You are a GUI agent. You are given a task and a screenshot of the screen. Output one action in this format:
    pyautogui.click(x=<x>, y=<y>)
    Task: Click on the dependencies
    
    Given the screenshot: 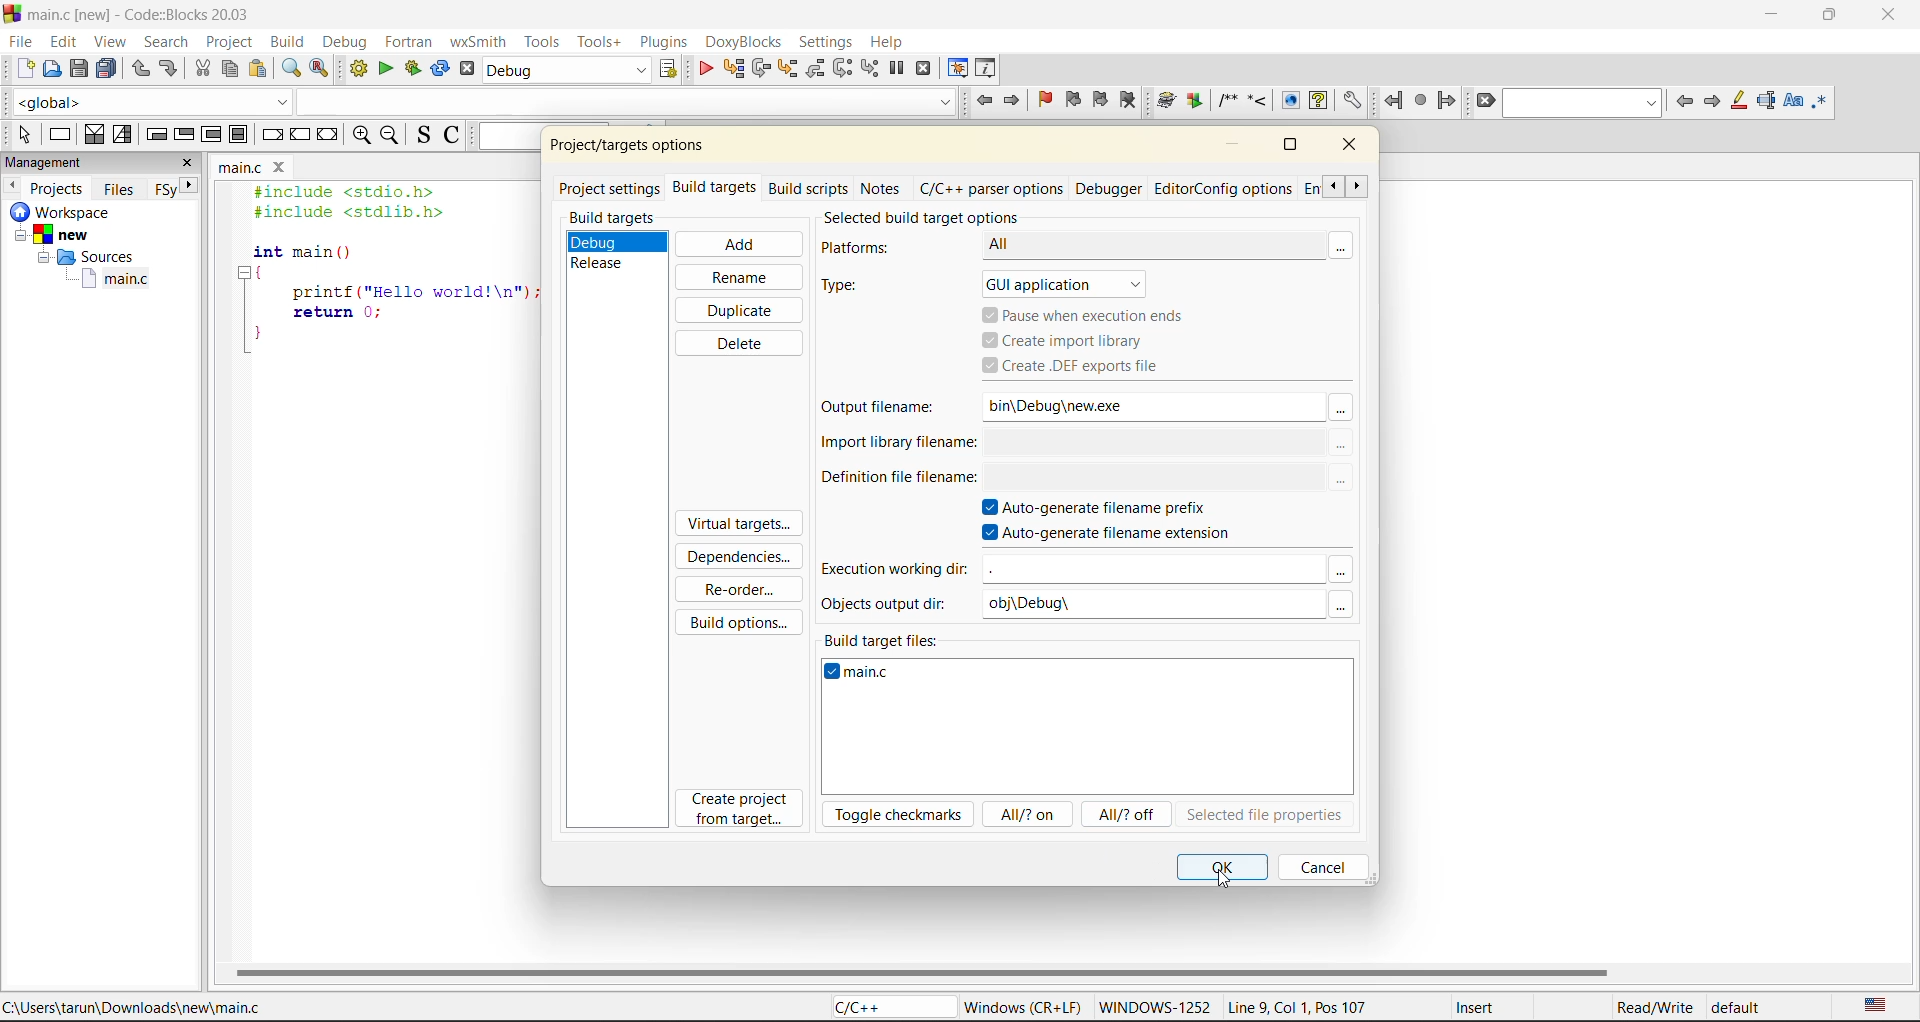 What is the action you would take?
    pyautogui.click(x=742, y=554)
    